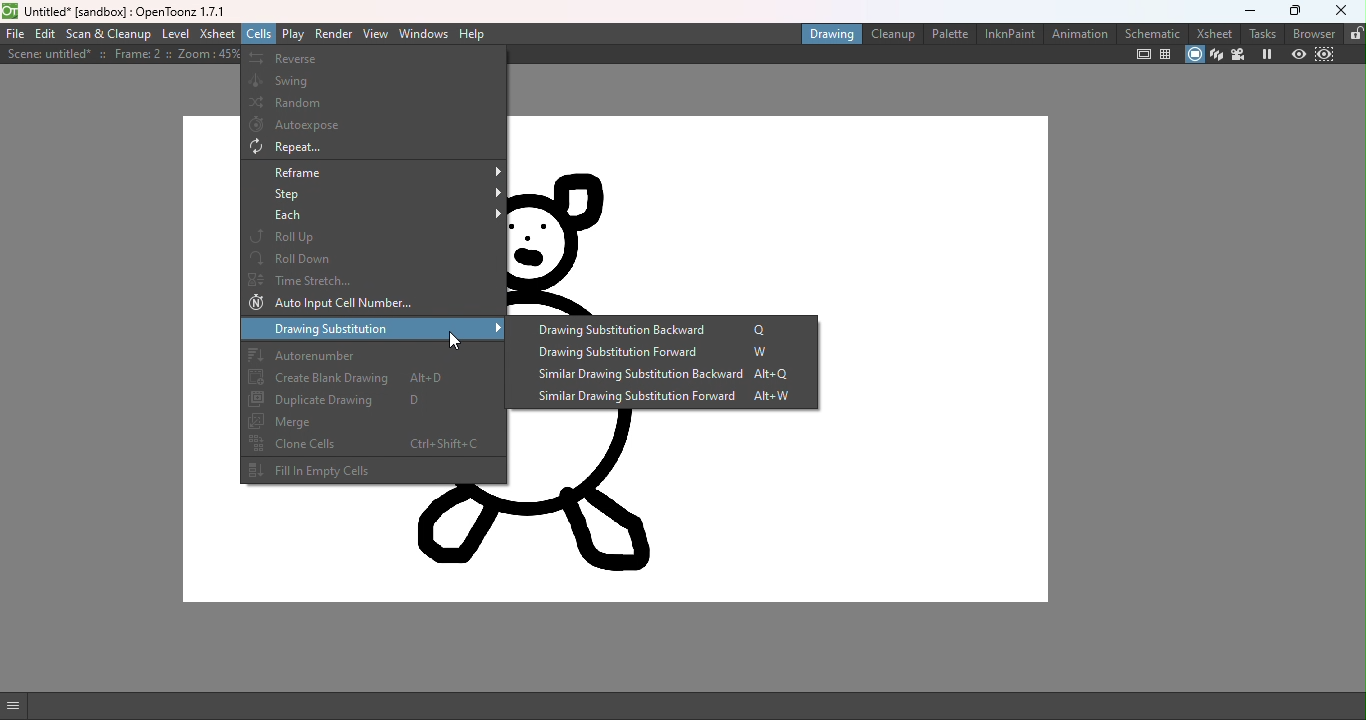 Image resolution: width=1366 pixels, height=720 pixels. I want to click on Edit, so click(45, 35).